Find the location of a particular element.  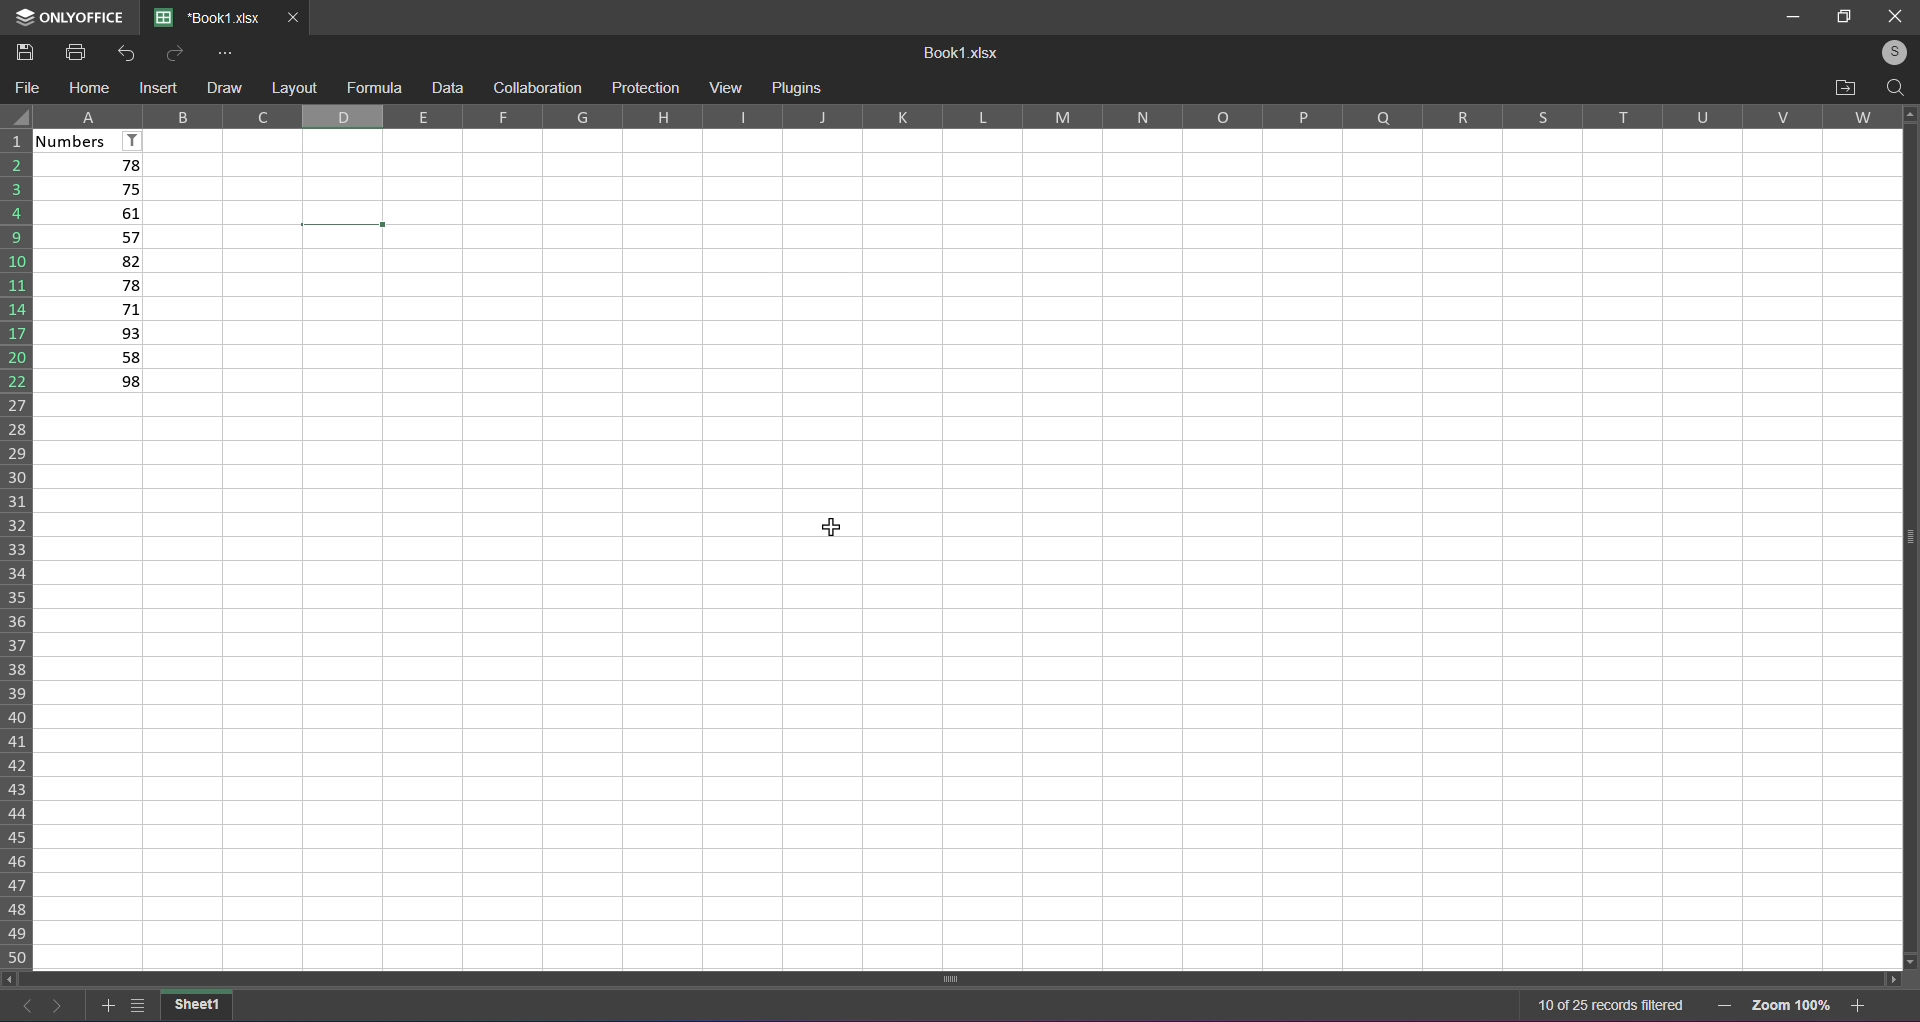

Move up is located at coordinates (1909, 114).